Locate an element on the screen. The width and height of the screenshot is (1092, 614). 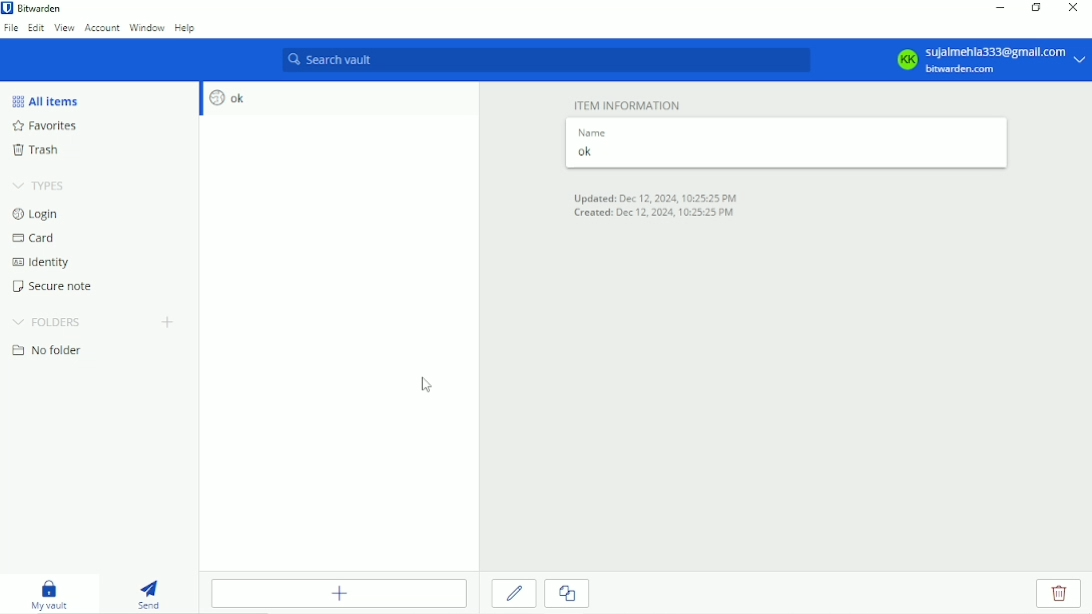
KK sujalmehla333@gmail.com       bitwarden.com is located at coordinates (988, 60).